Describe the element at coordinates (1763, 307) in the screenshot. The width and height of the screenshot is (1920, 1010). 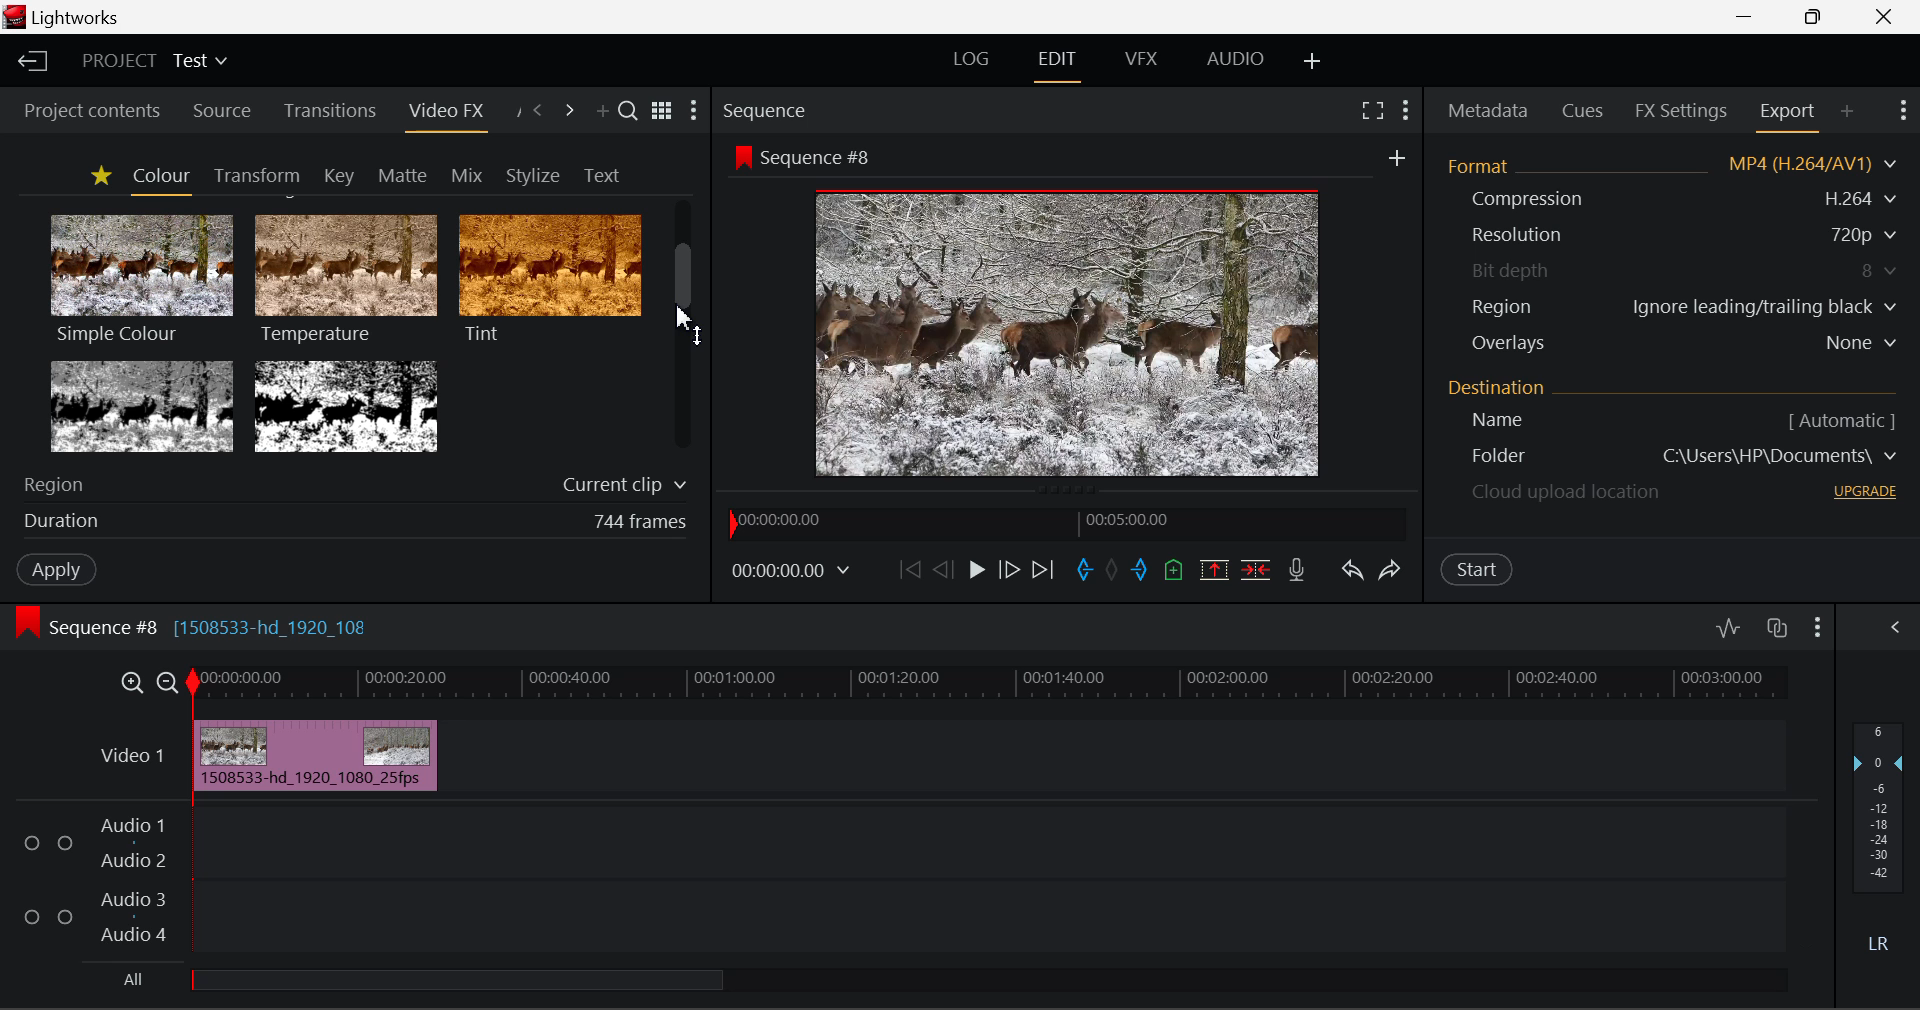
I see `Ignore leading/trailing black ` at that location.